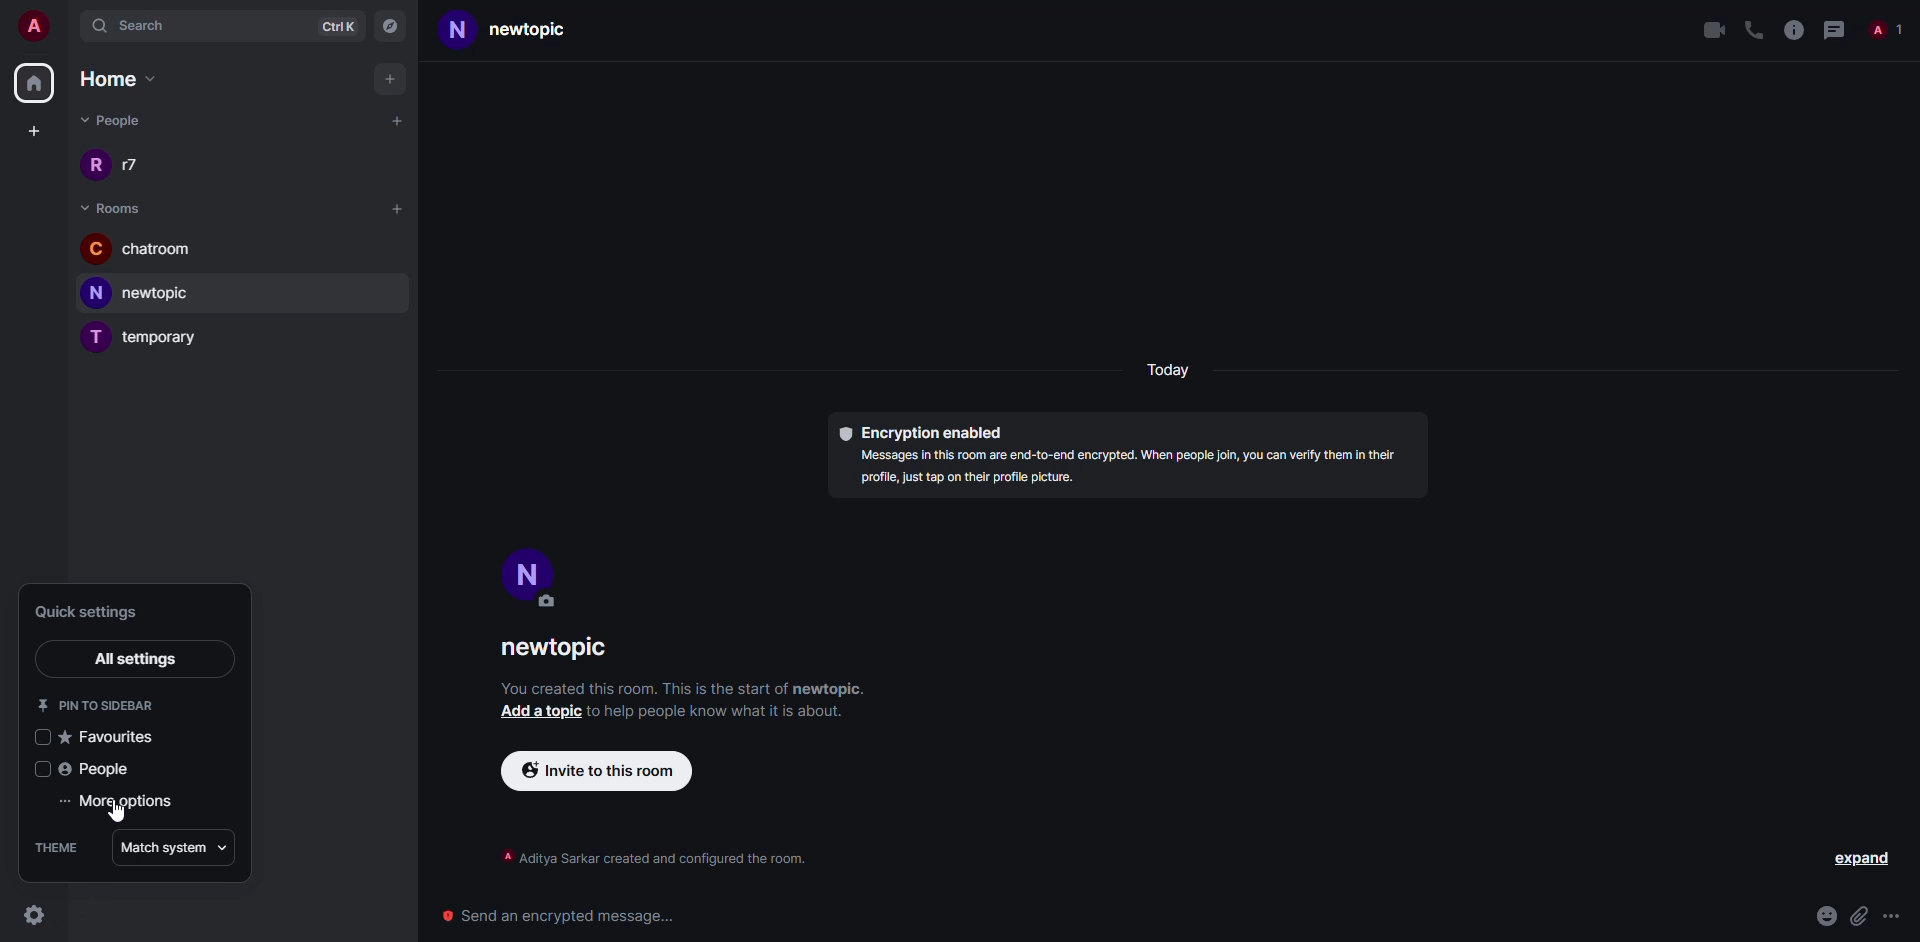  What do you see at coordinates (31, 27) in the screenshot?
I see `account` at bounding box center [31, 27].